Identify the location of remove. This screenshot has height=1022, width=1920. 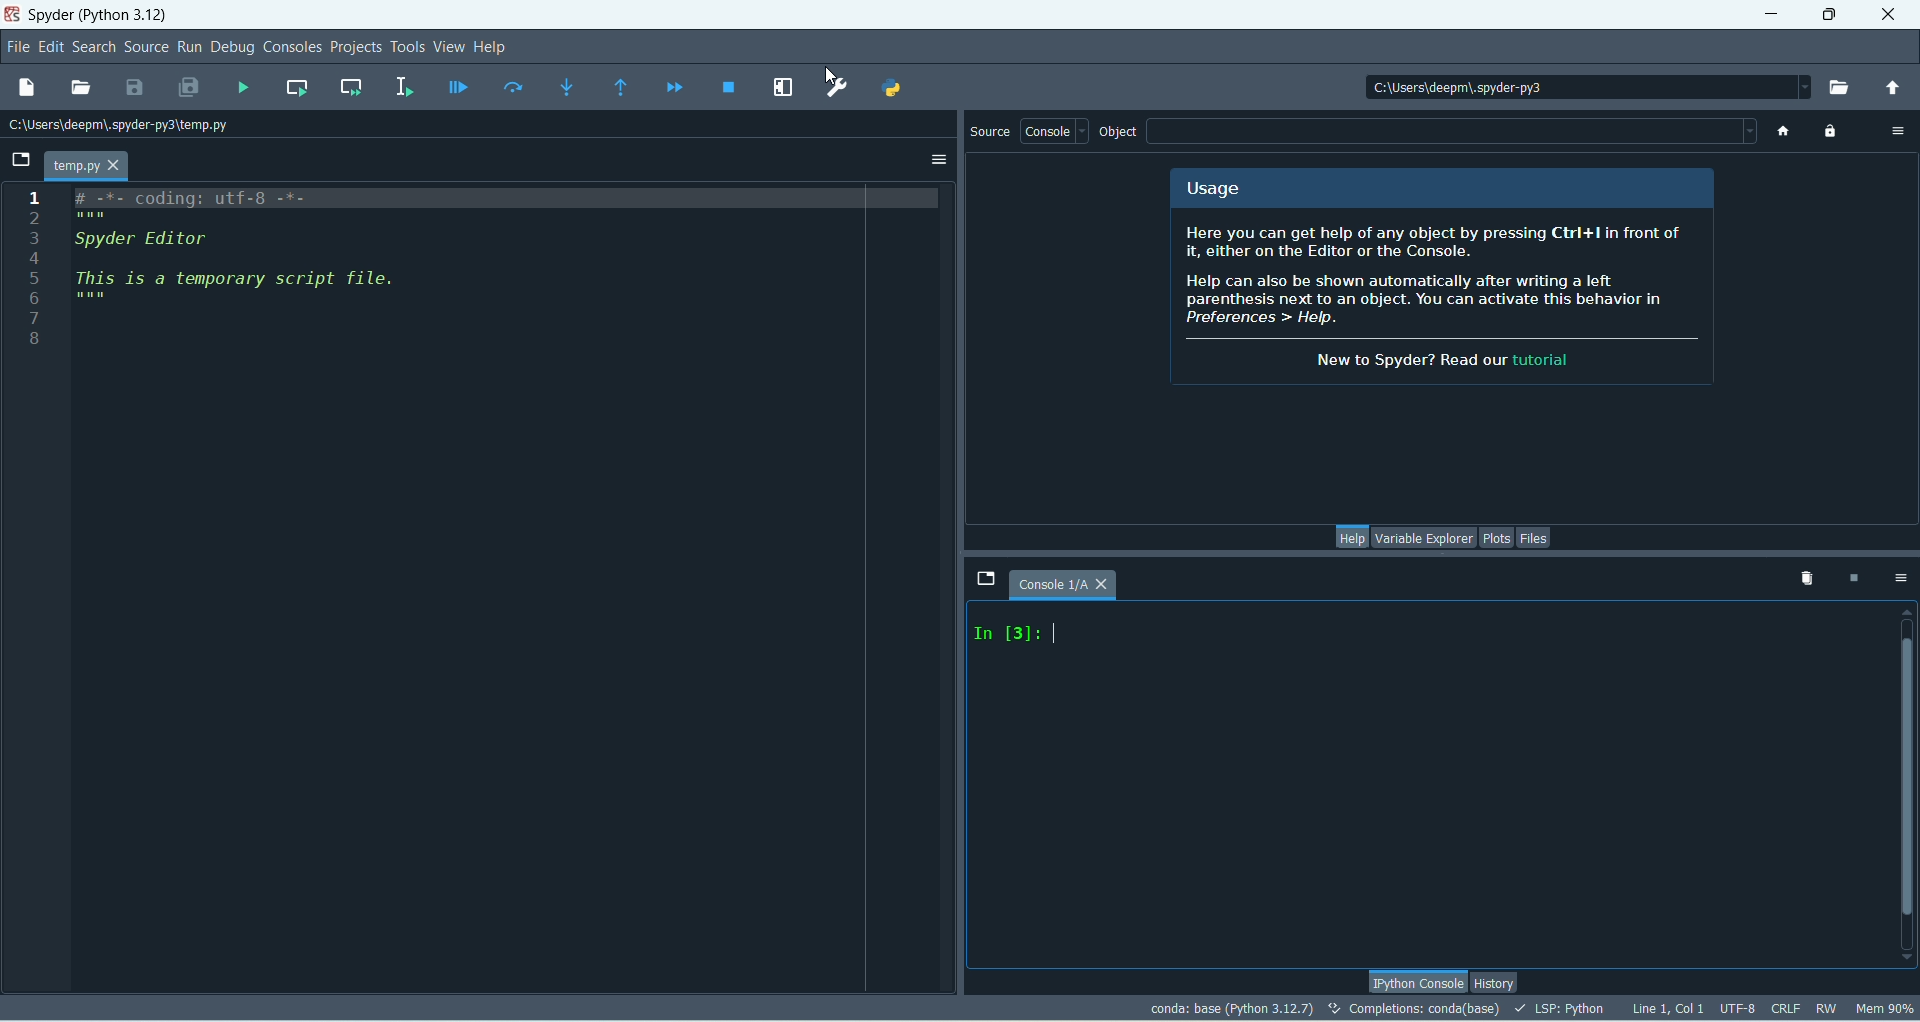
(1802, 577).